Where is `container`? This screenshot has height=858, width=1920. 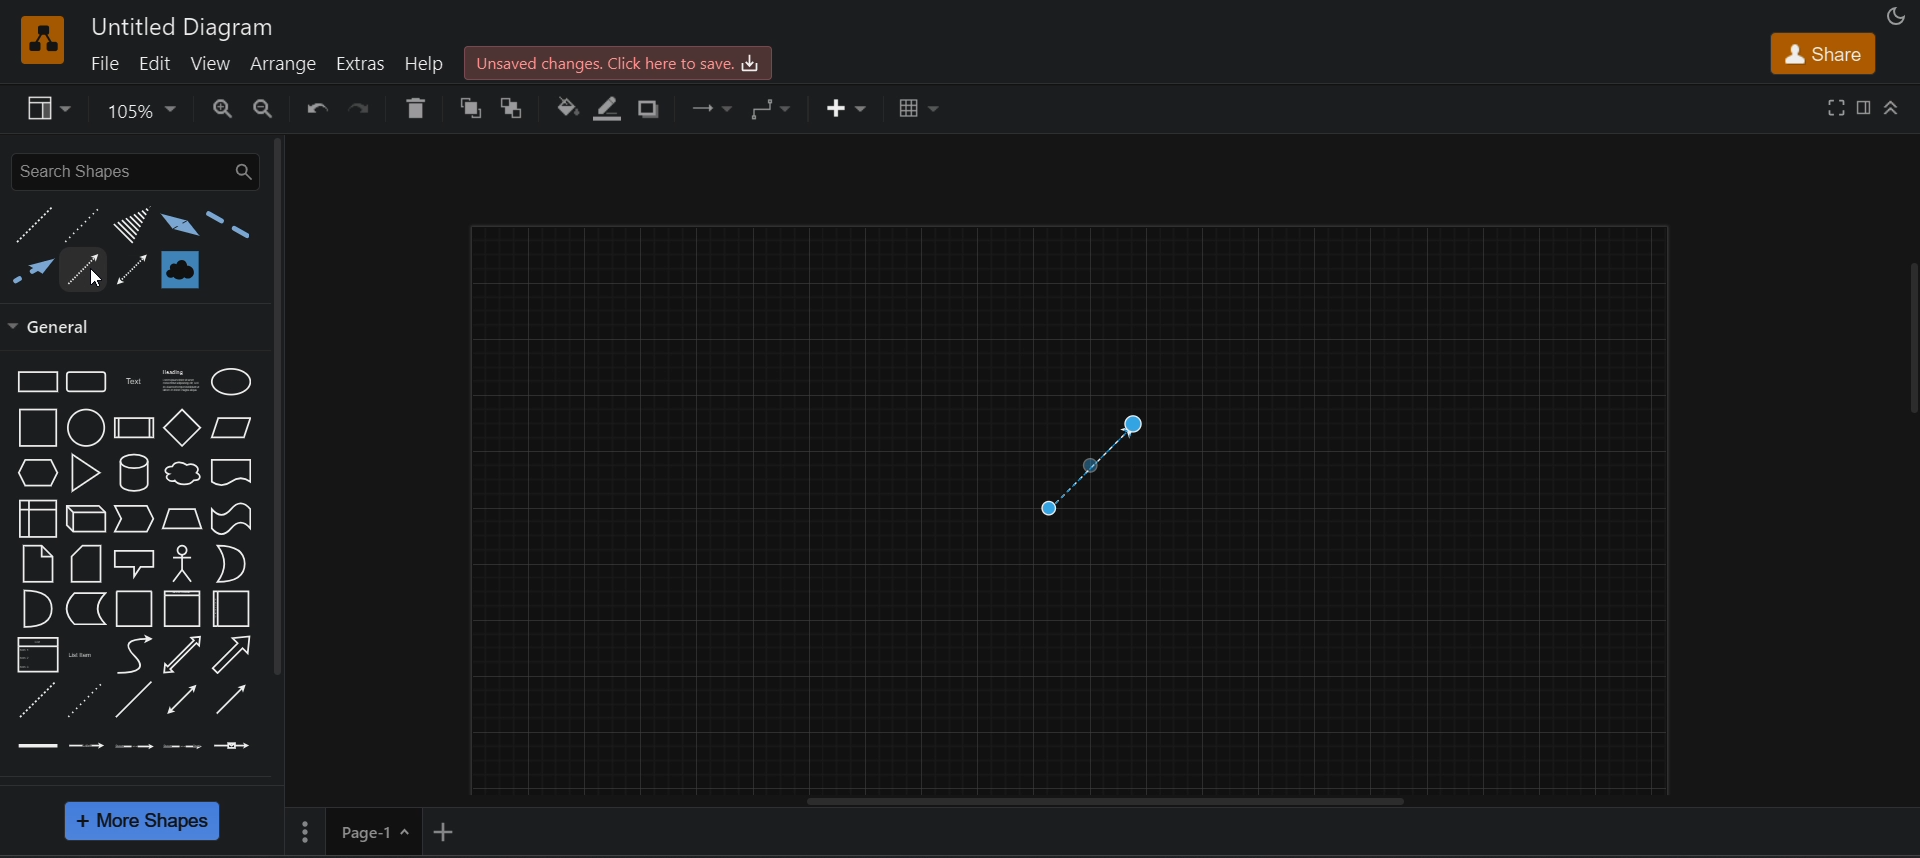 container is located at coordinates (134, 607).